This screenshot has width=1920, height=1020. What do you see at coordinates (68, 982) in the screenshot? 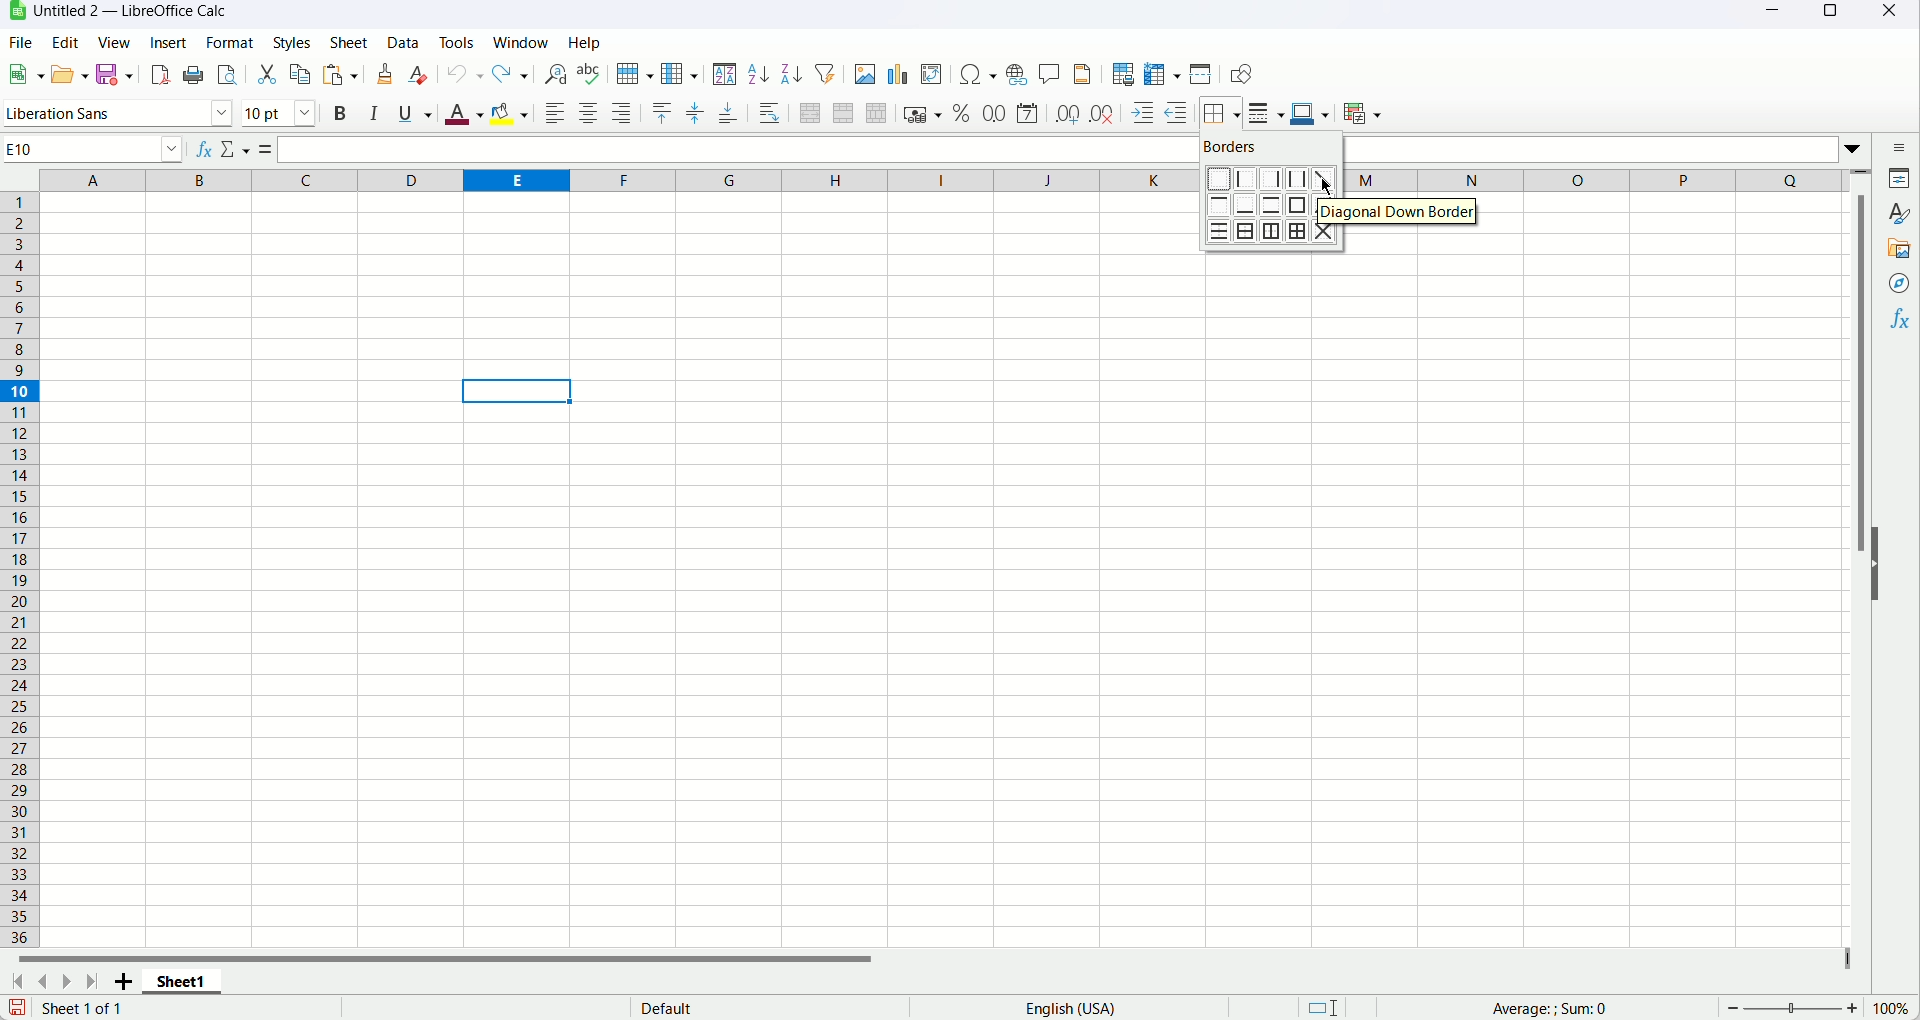
I see `Scroll to next sheet` at bounding box center [68, 982].